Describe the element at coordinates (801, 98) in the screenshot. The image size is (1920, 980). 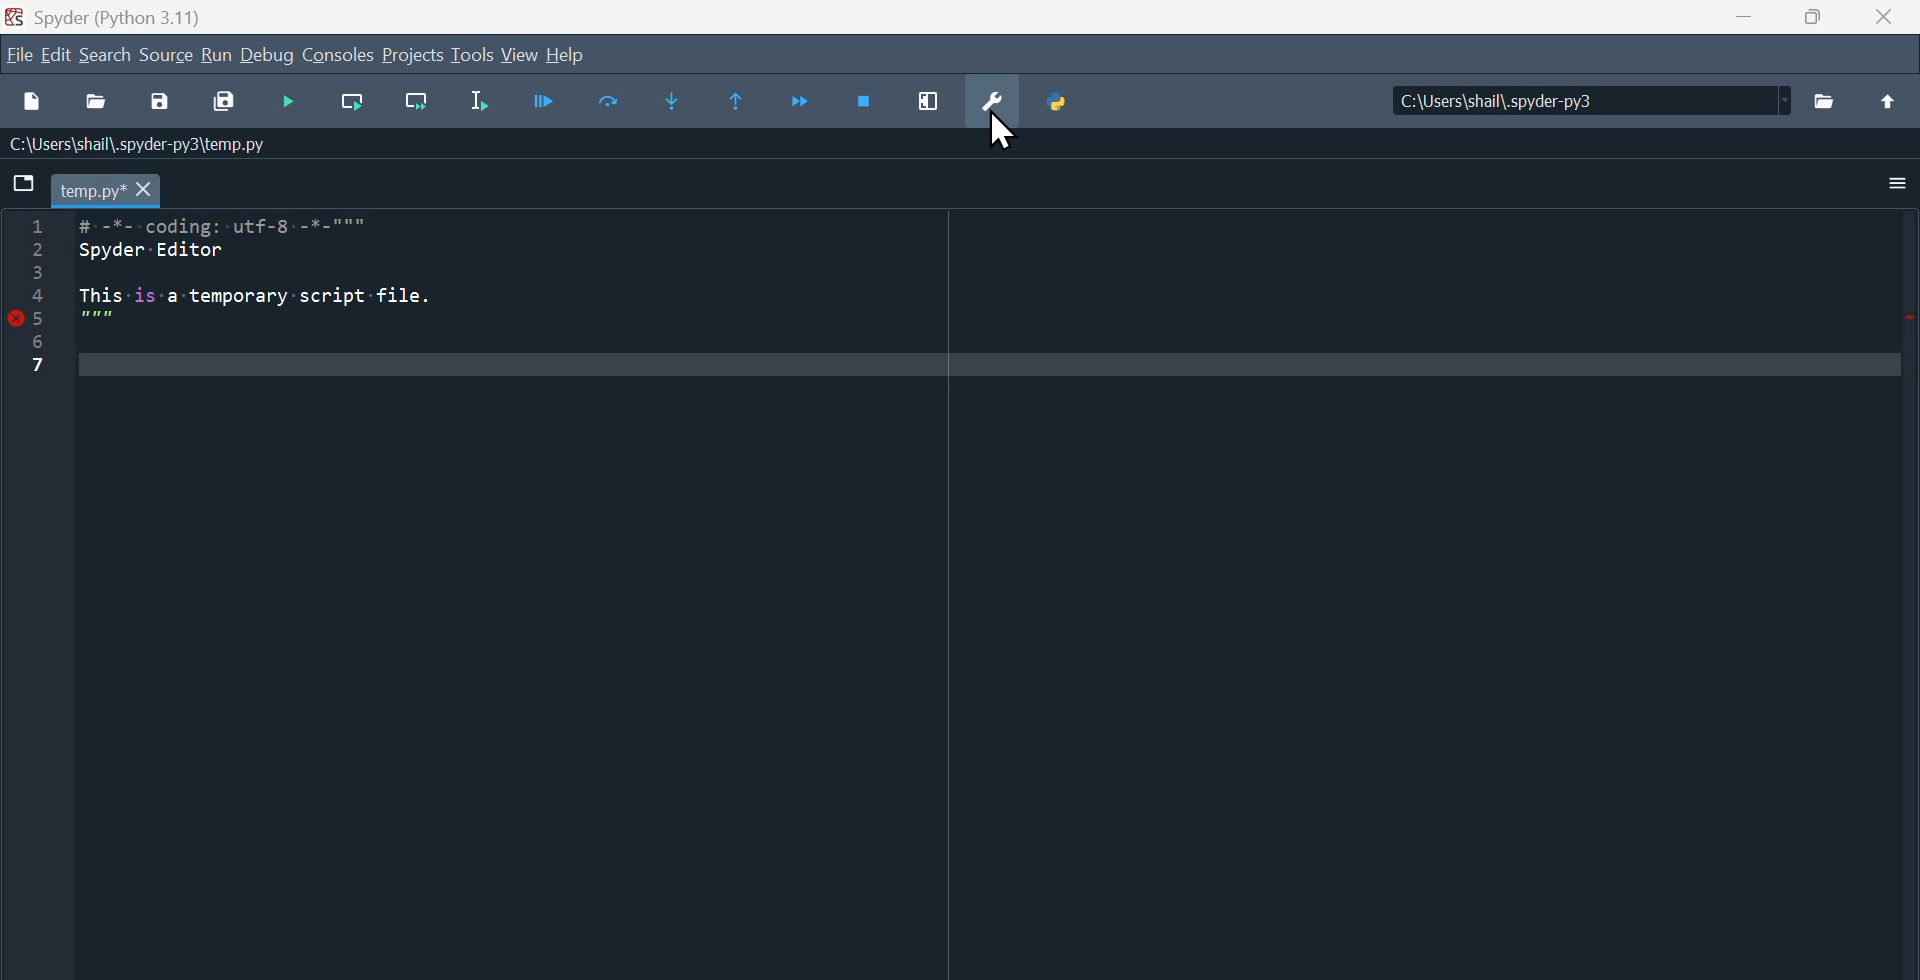
I see `Continue execution until next function` at that location.